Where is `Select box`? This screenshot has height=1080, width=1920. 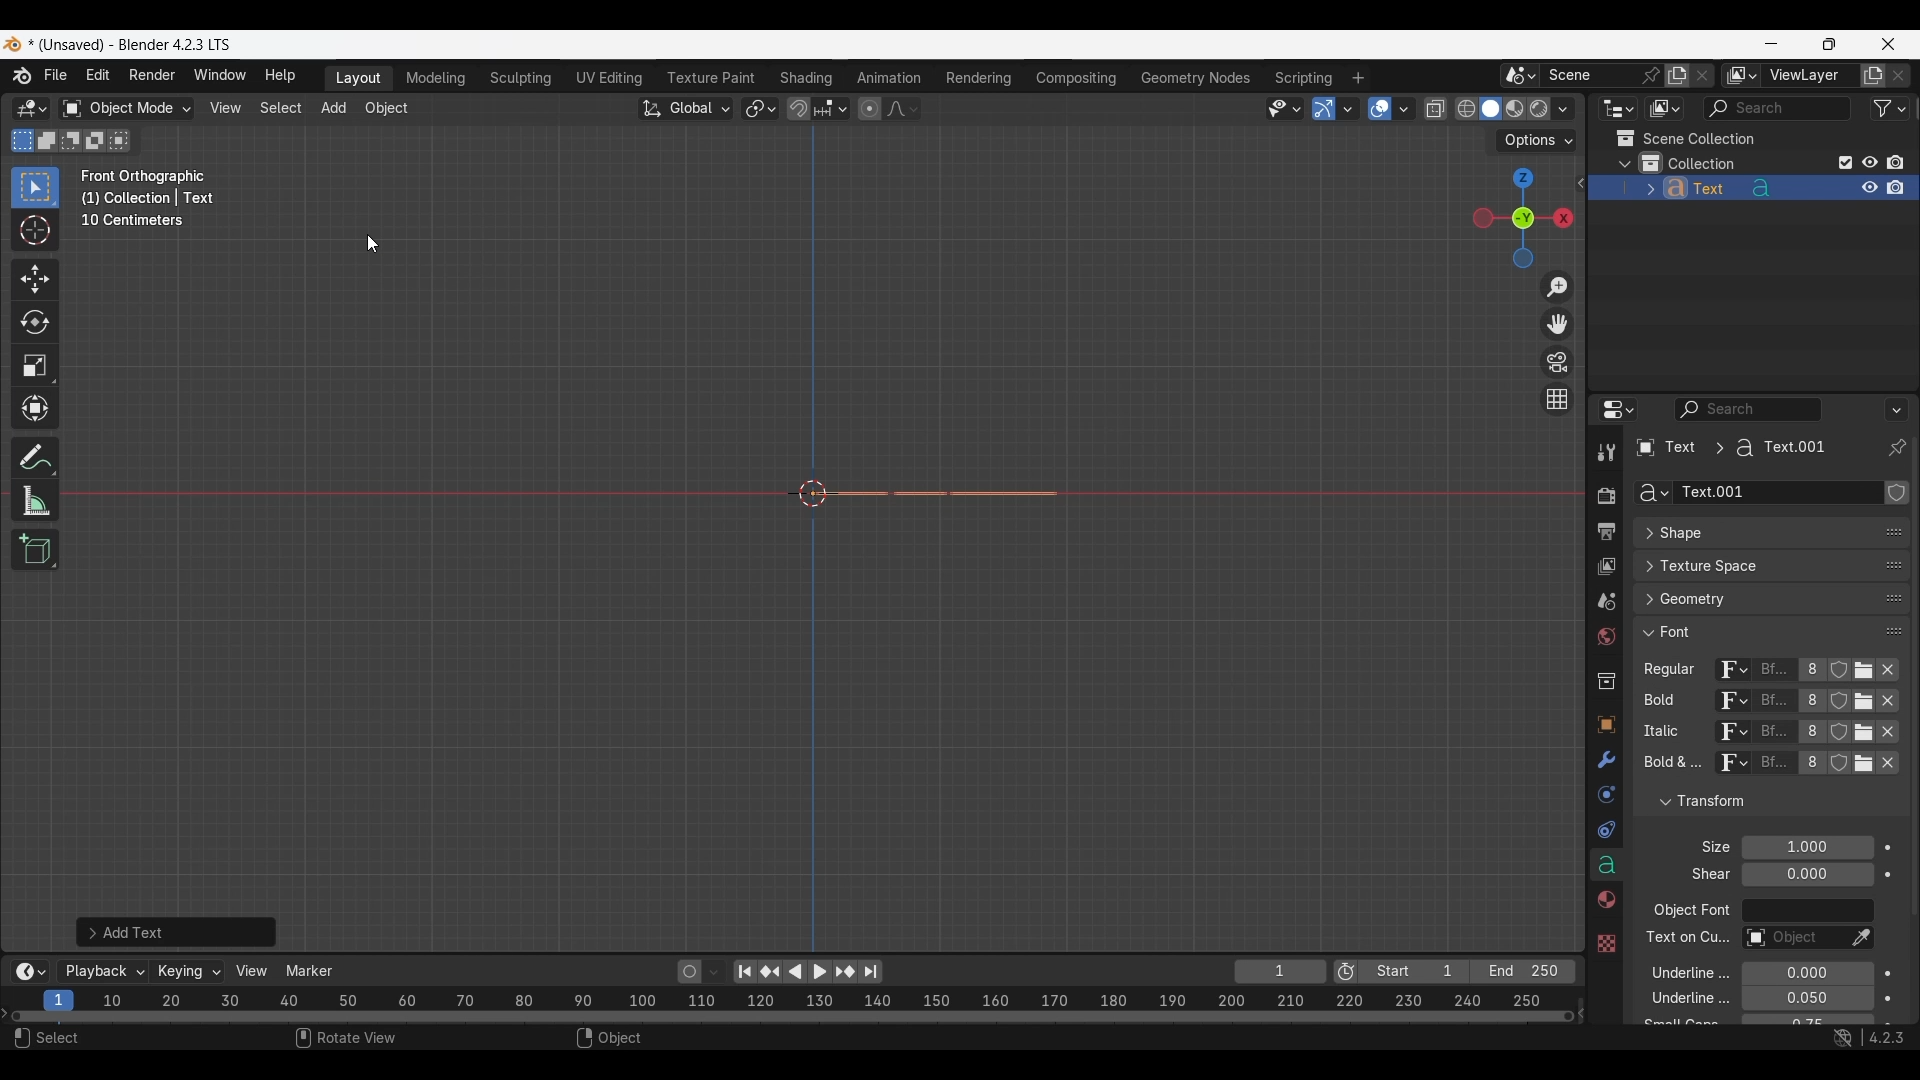 Select box is located at coordinates (35, 187).